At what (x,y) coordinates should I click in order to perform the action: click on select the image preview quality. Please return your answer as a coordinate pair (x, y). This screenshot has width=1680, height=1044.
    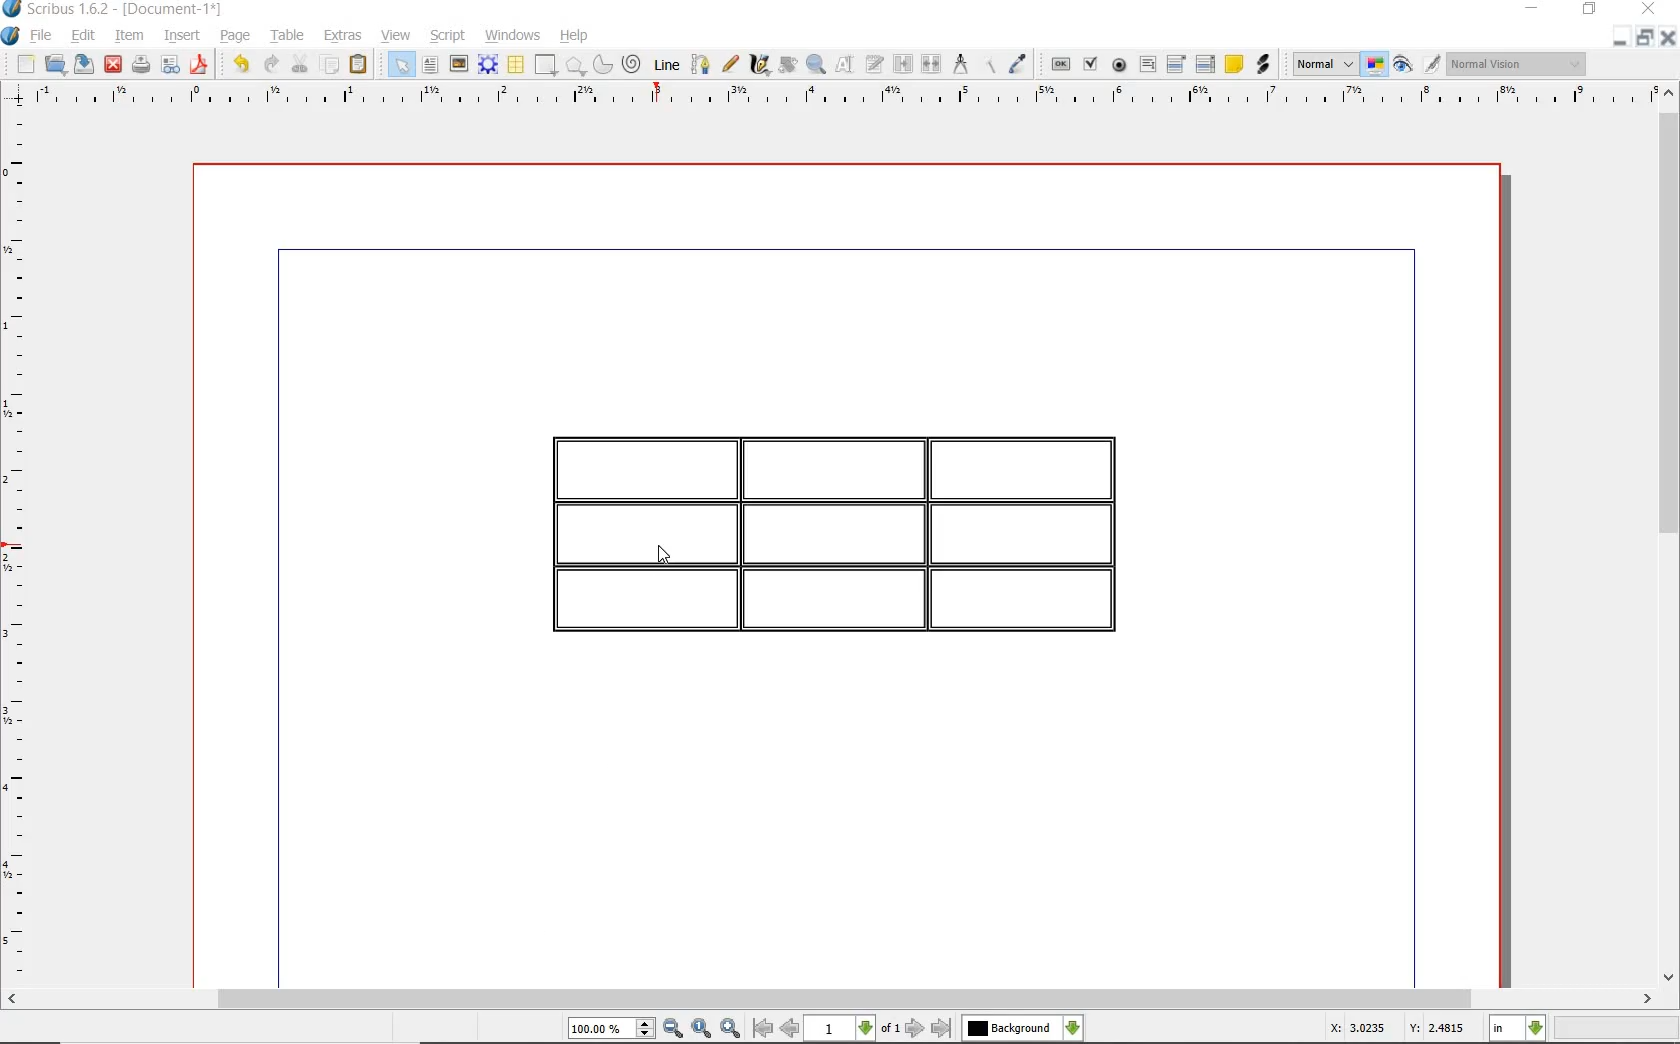
    Looking at the image, I should click on (1319, 64).